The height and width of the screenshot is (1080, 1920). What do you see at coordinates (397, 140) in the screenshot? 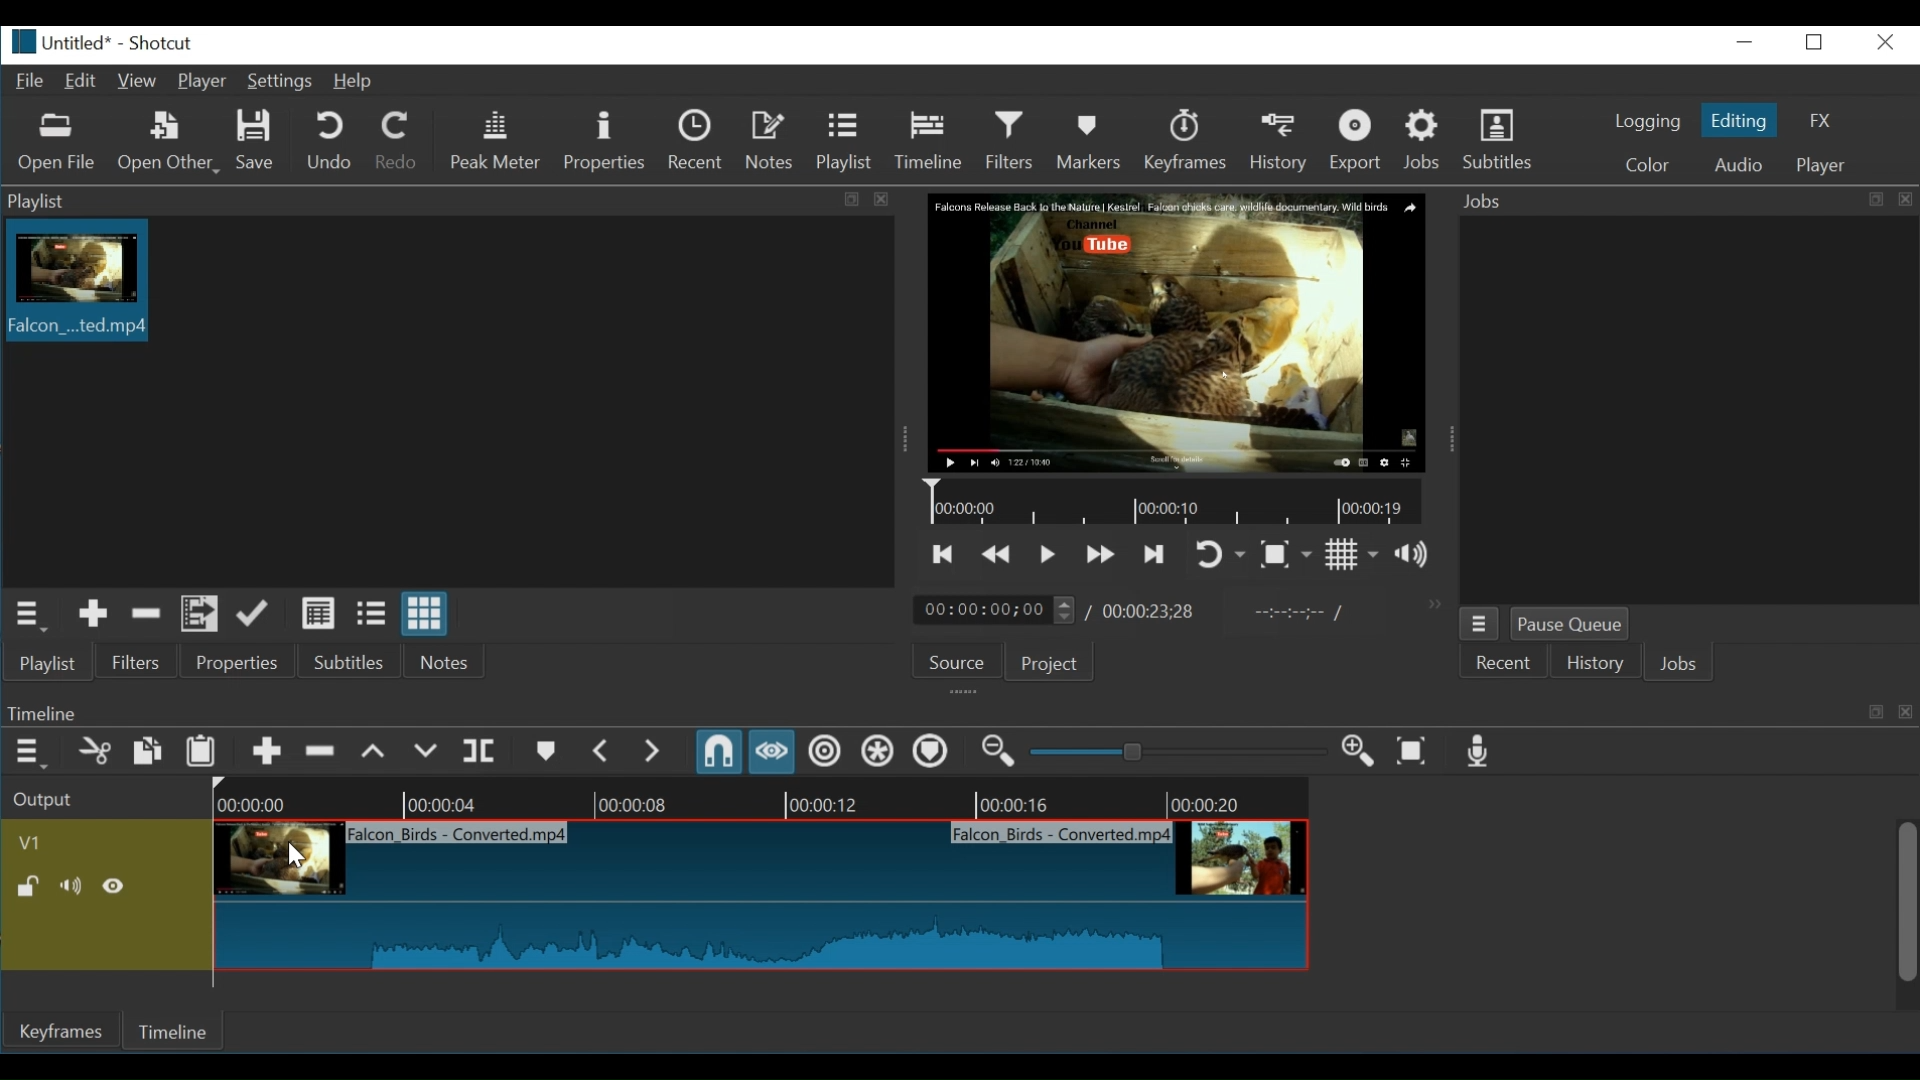
I see `Redo` at bounding box center [397, 140].